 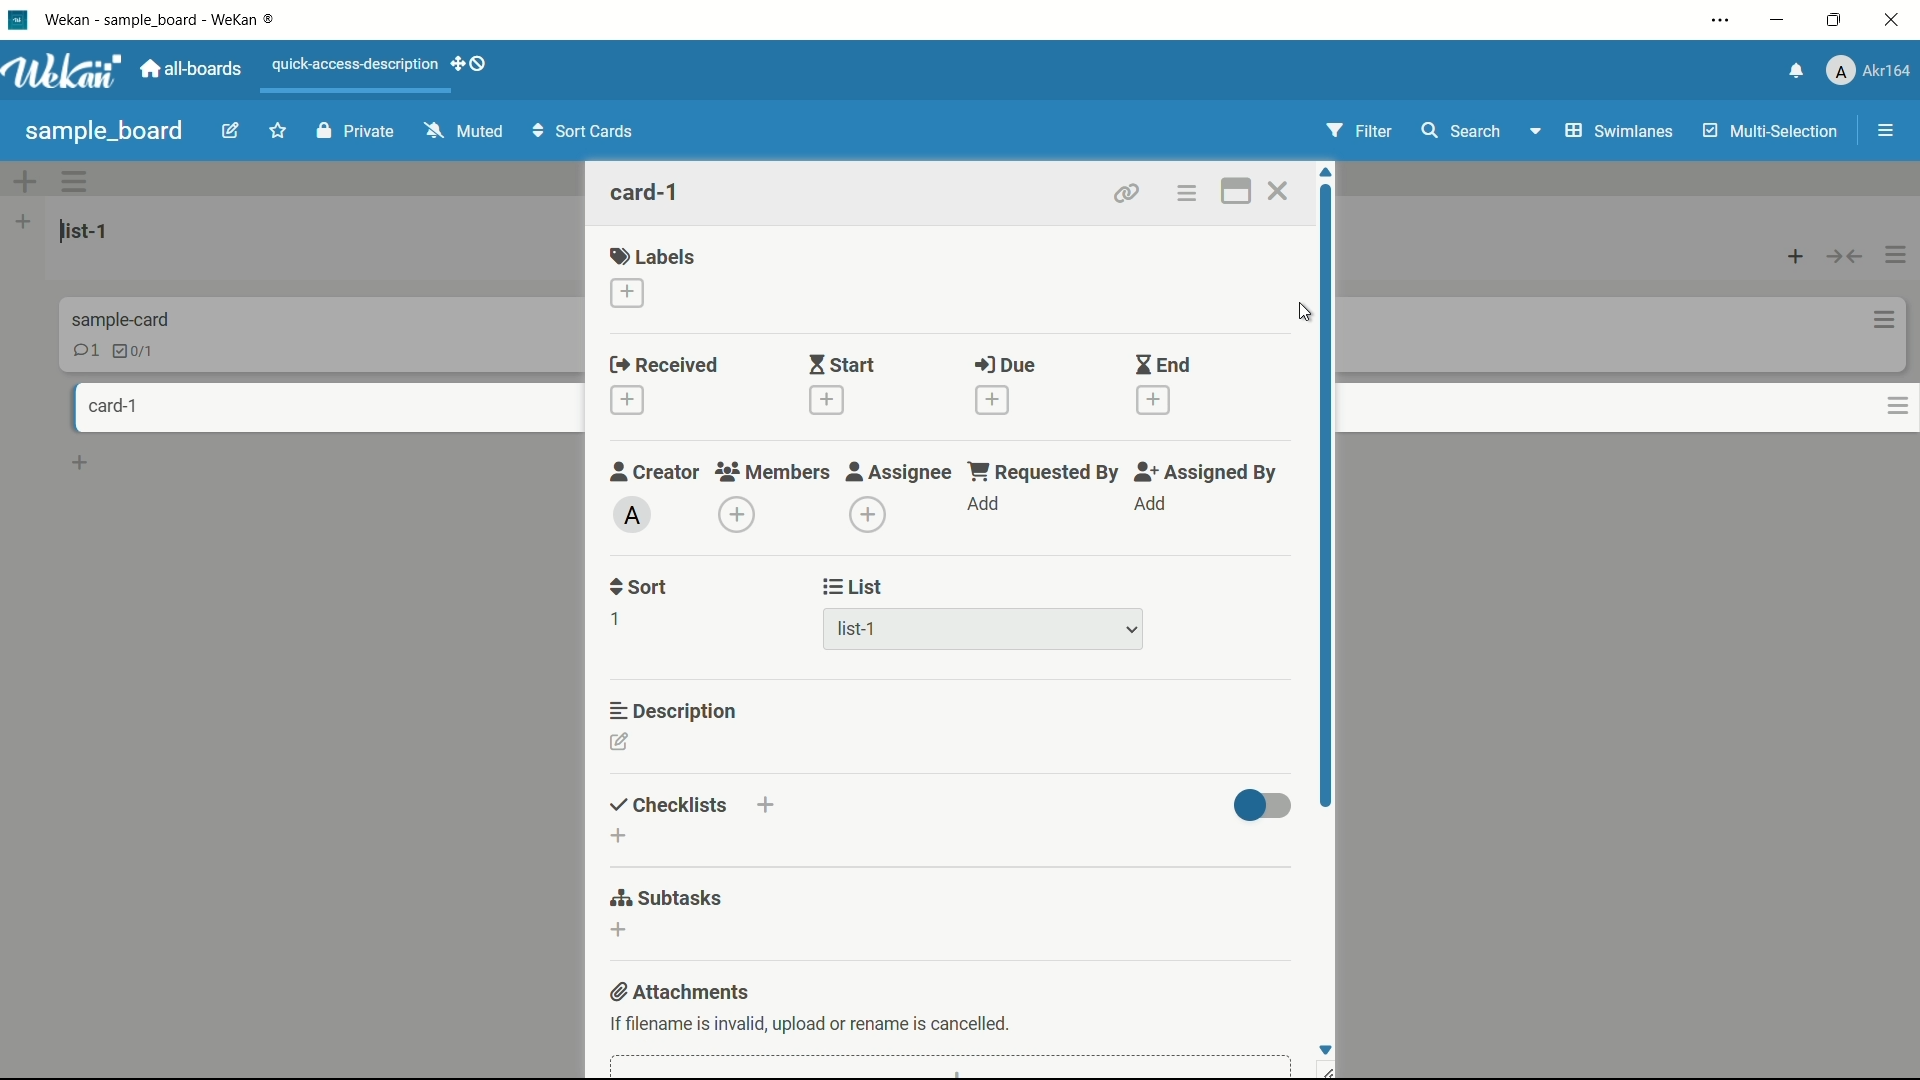 What do you see at coordinates (1261, 811) in the screenshot?
I see `toggle button` at bounding box center [1261, 811].